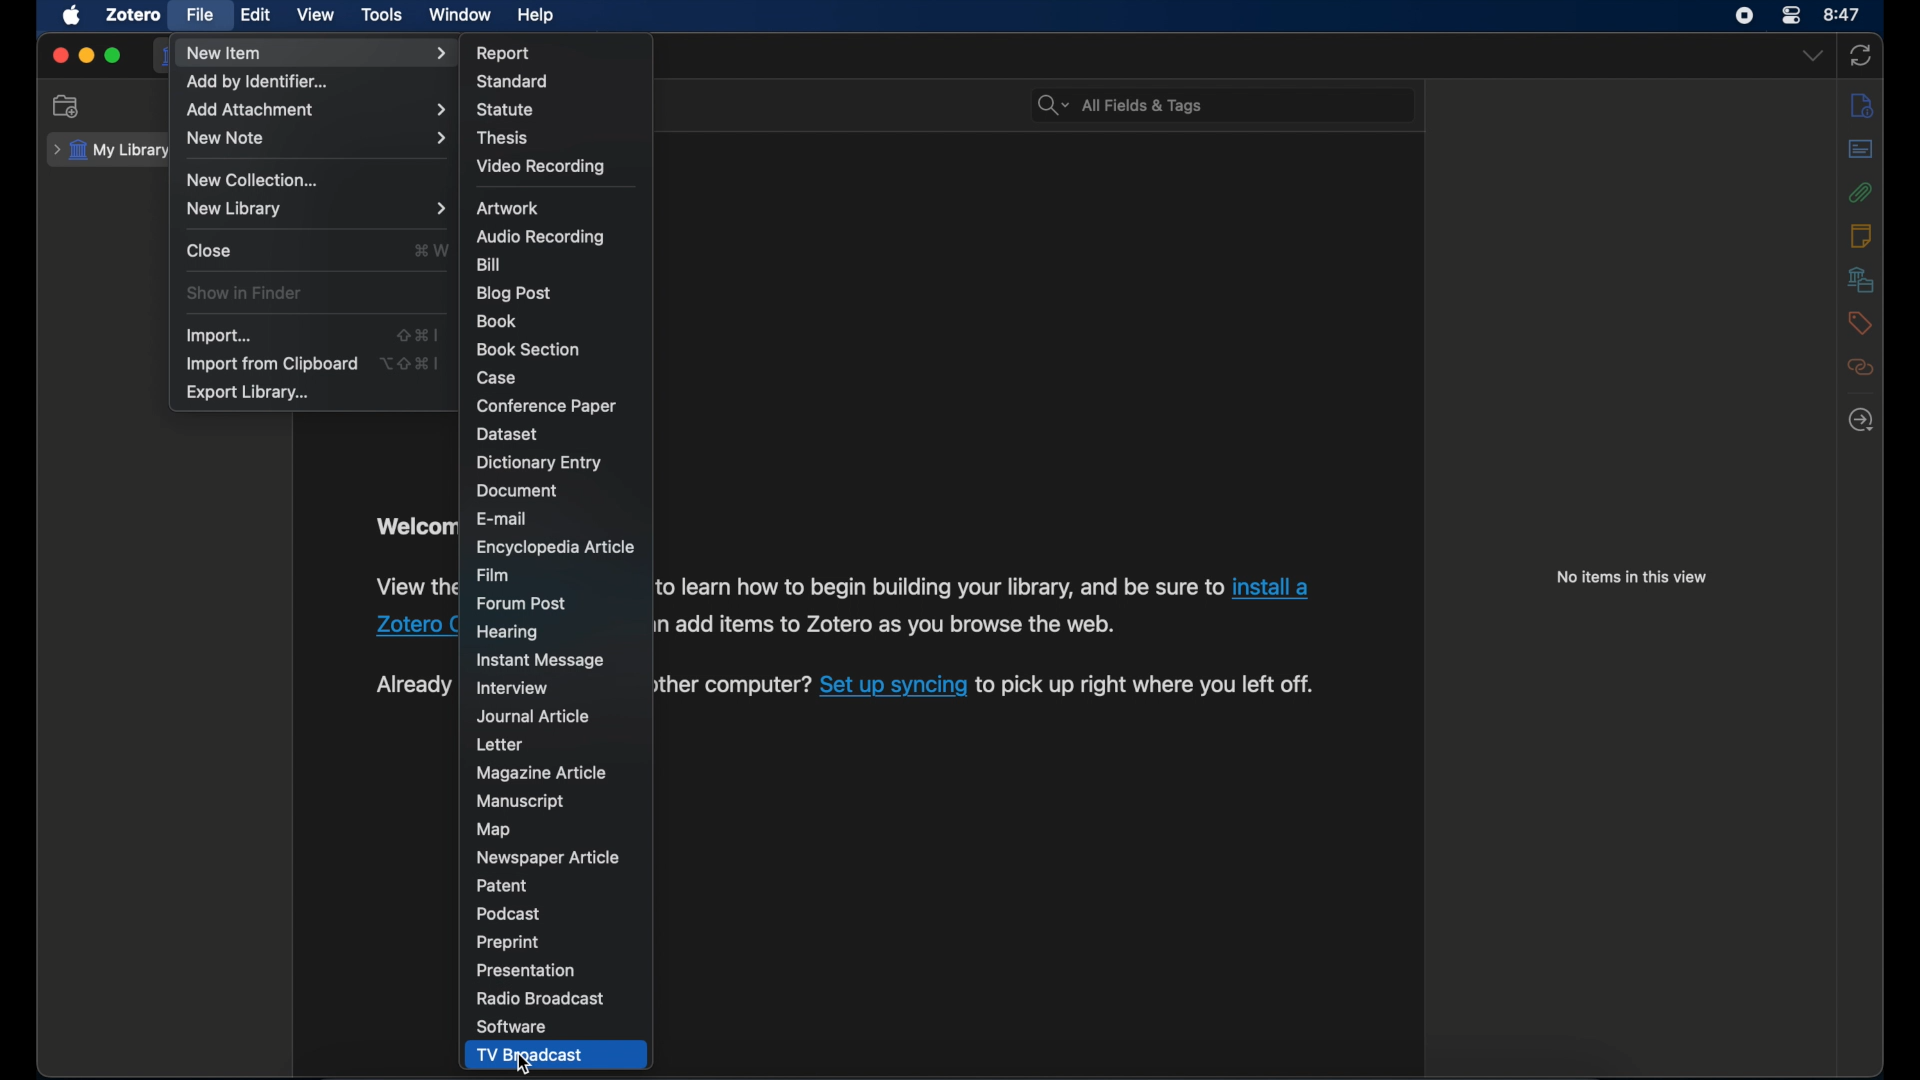 This screenshot has height=1080, width=1920. Describe the element at coordinates (200, 16) in the screenshot. I see `file` at that location.